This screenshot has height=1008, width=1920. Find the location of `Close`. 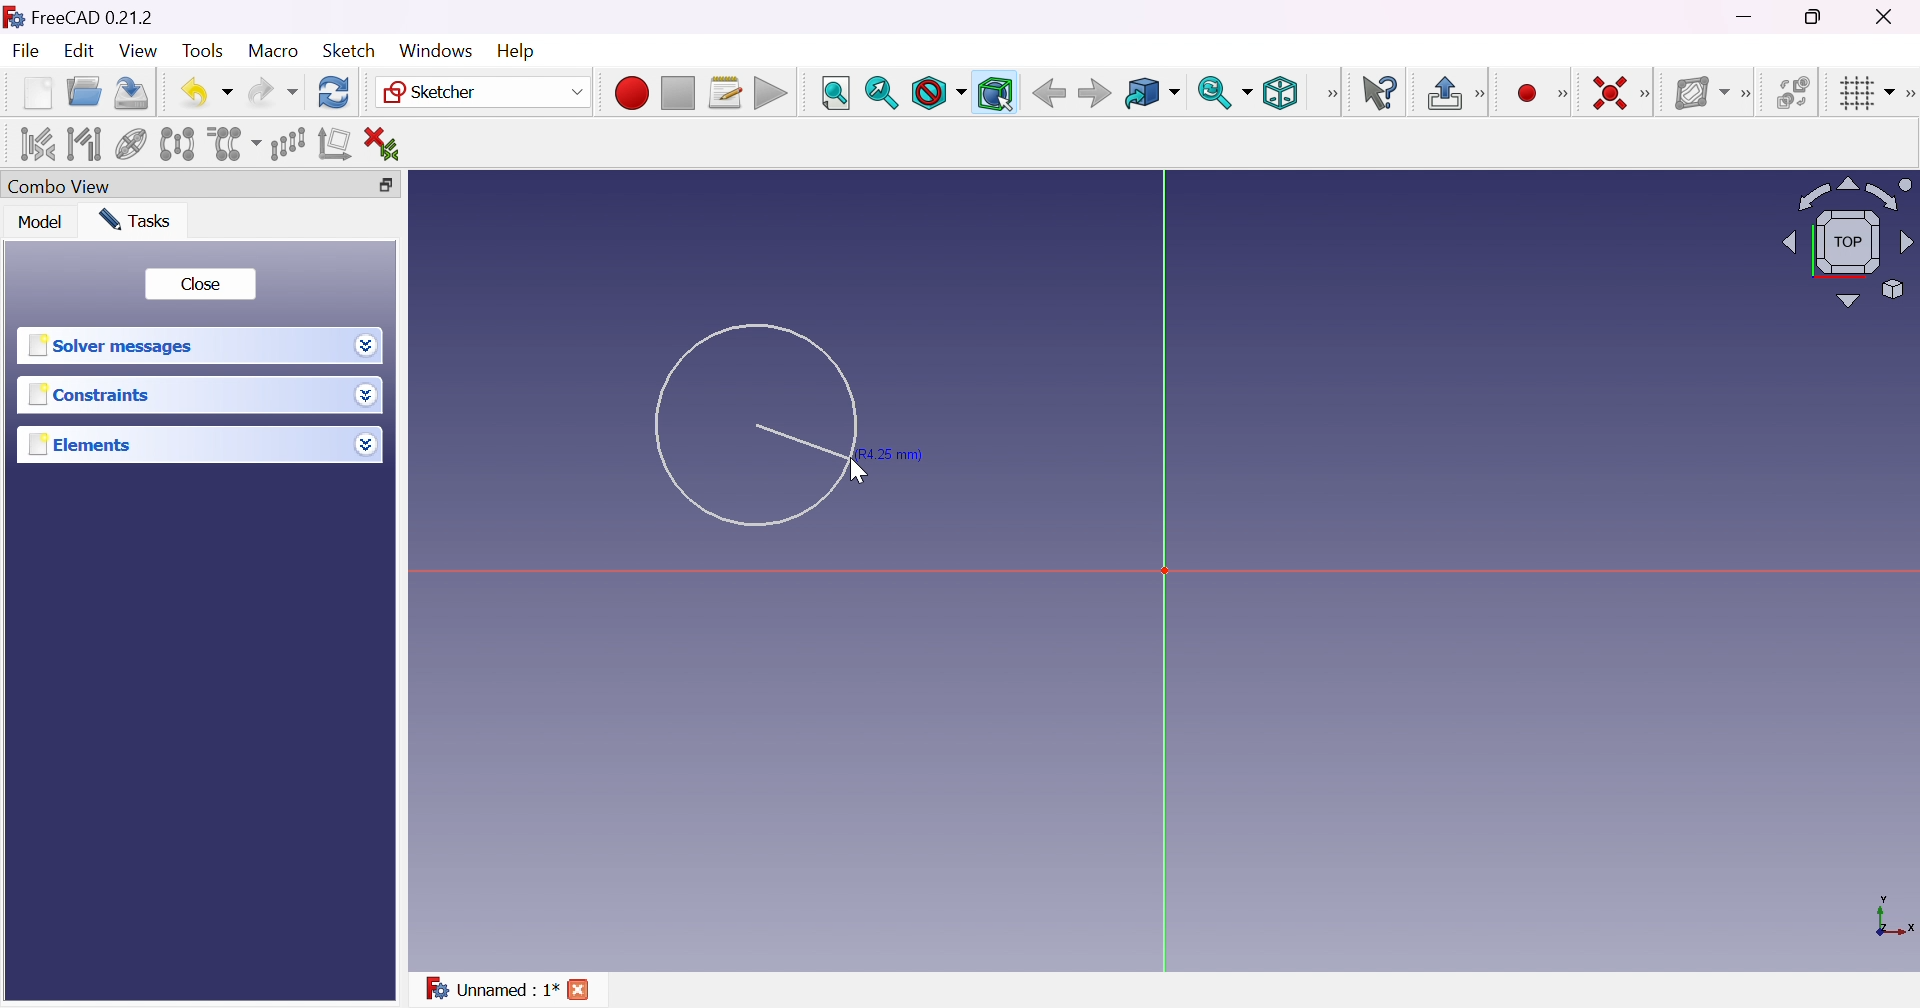

Close is located at coordinates (1894, 16).